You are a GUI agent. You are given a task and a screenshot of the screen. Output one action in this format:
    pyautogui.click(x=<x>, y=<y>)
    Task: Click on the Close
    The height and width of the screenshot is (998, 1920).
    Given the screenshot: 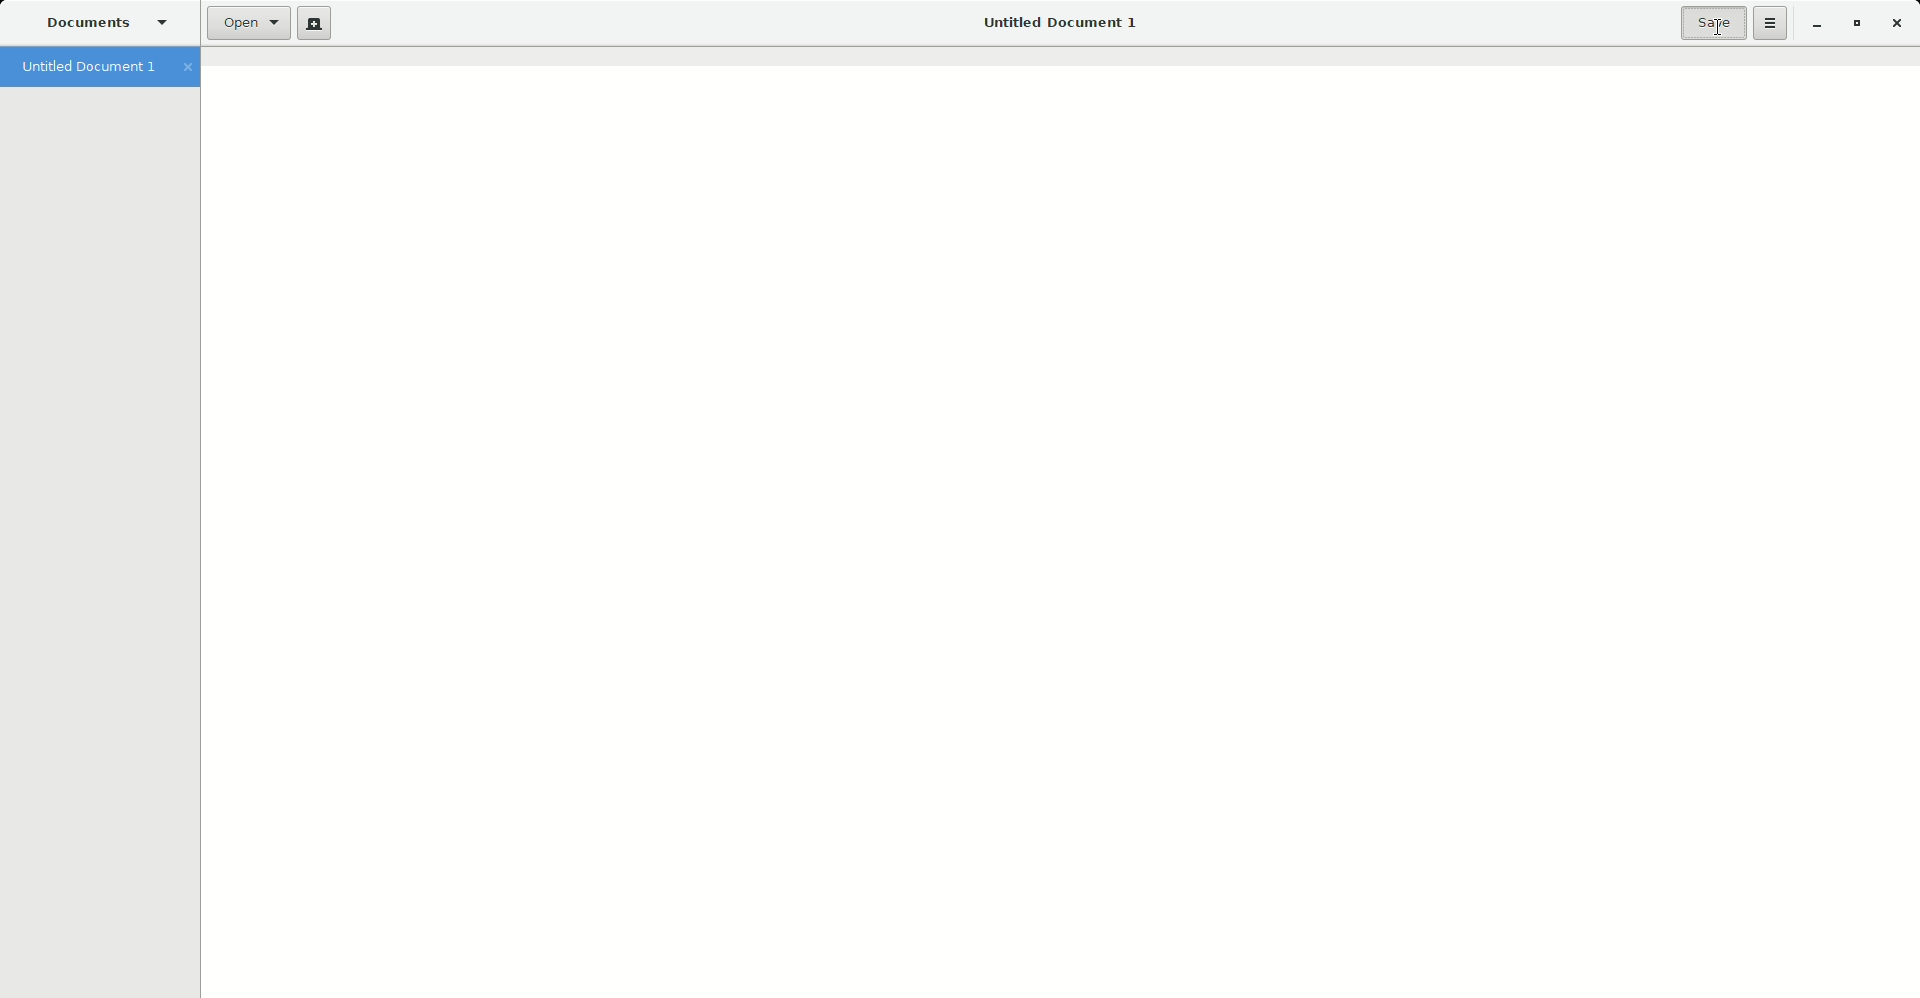 What is the action you would take?
    pyautogui.click(x=1897, y=23)
    